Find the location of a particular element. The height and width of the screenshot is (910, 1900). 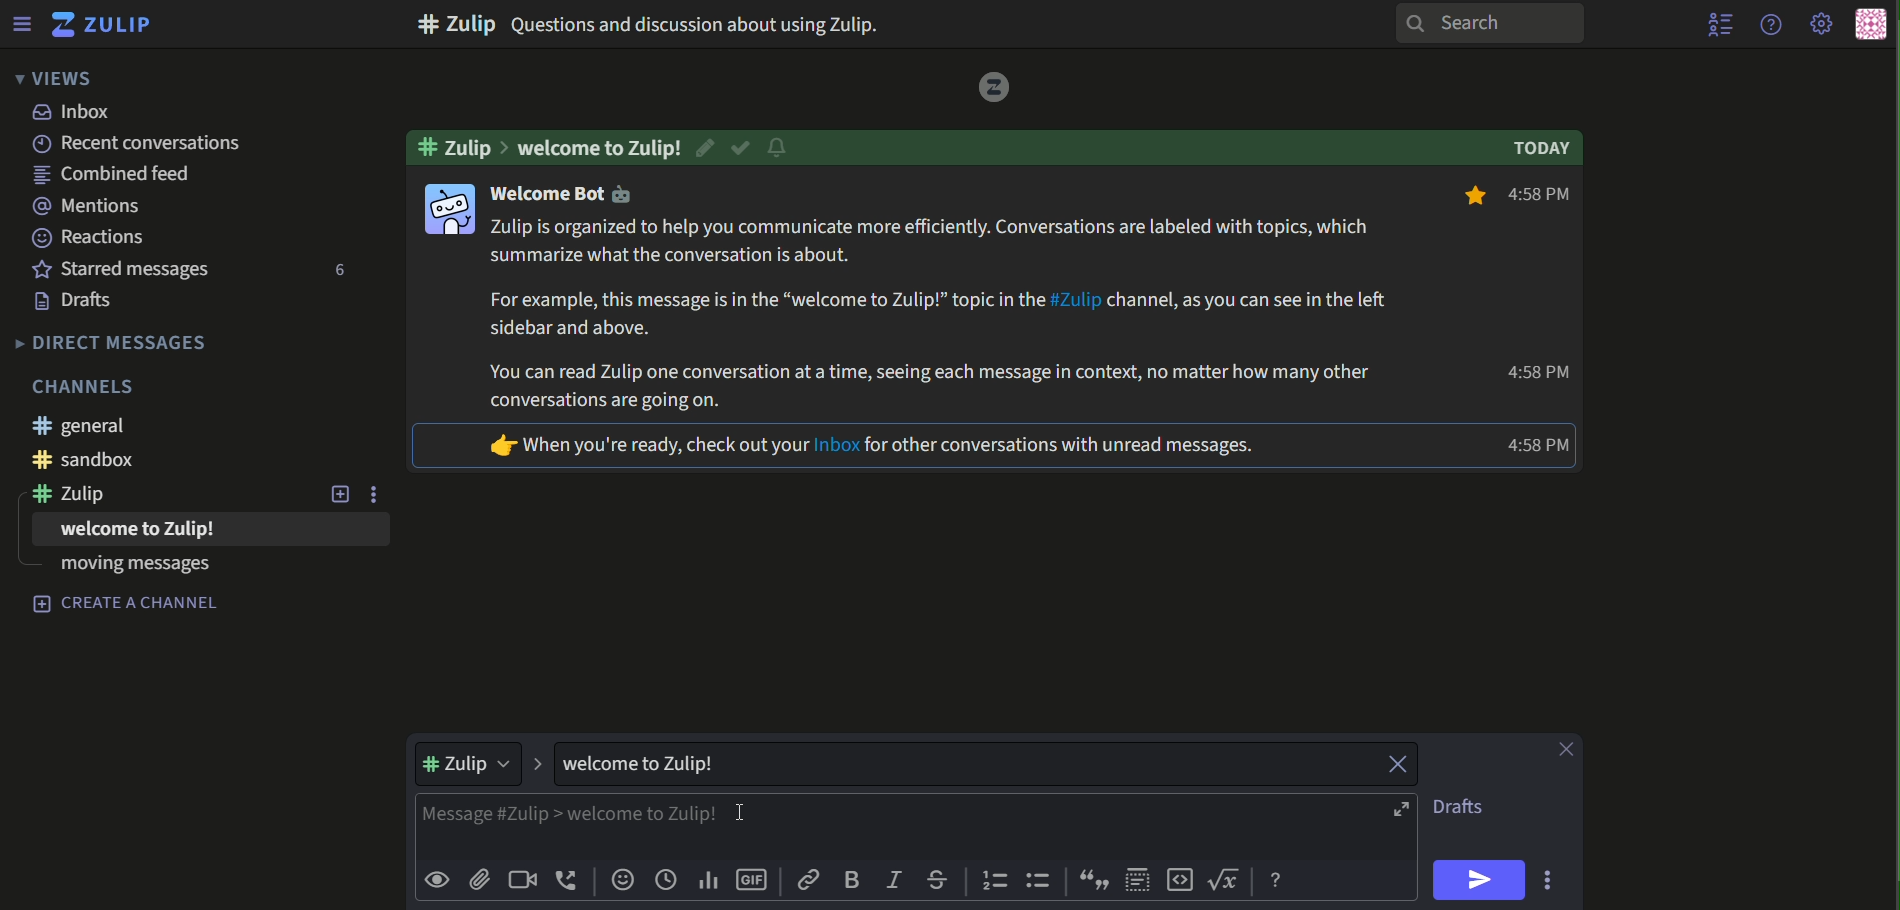

formatting is located at coordinates (1279, 881).